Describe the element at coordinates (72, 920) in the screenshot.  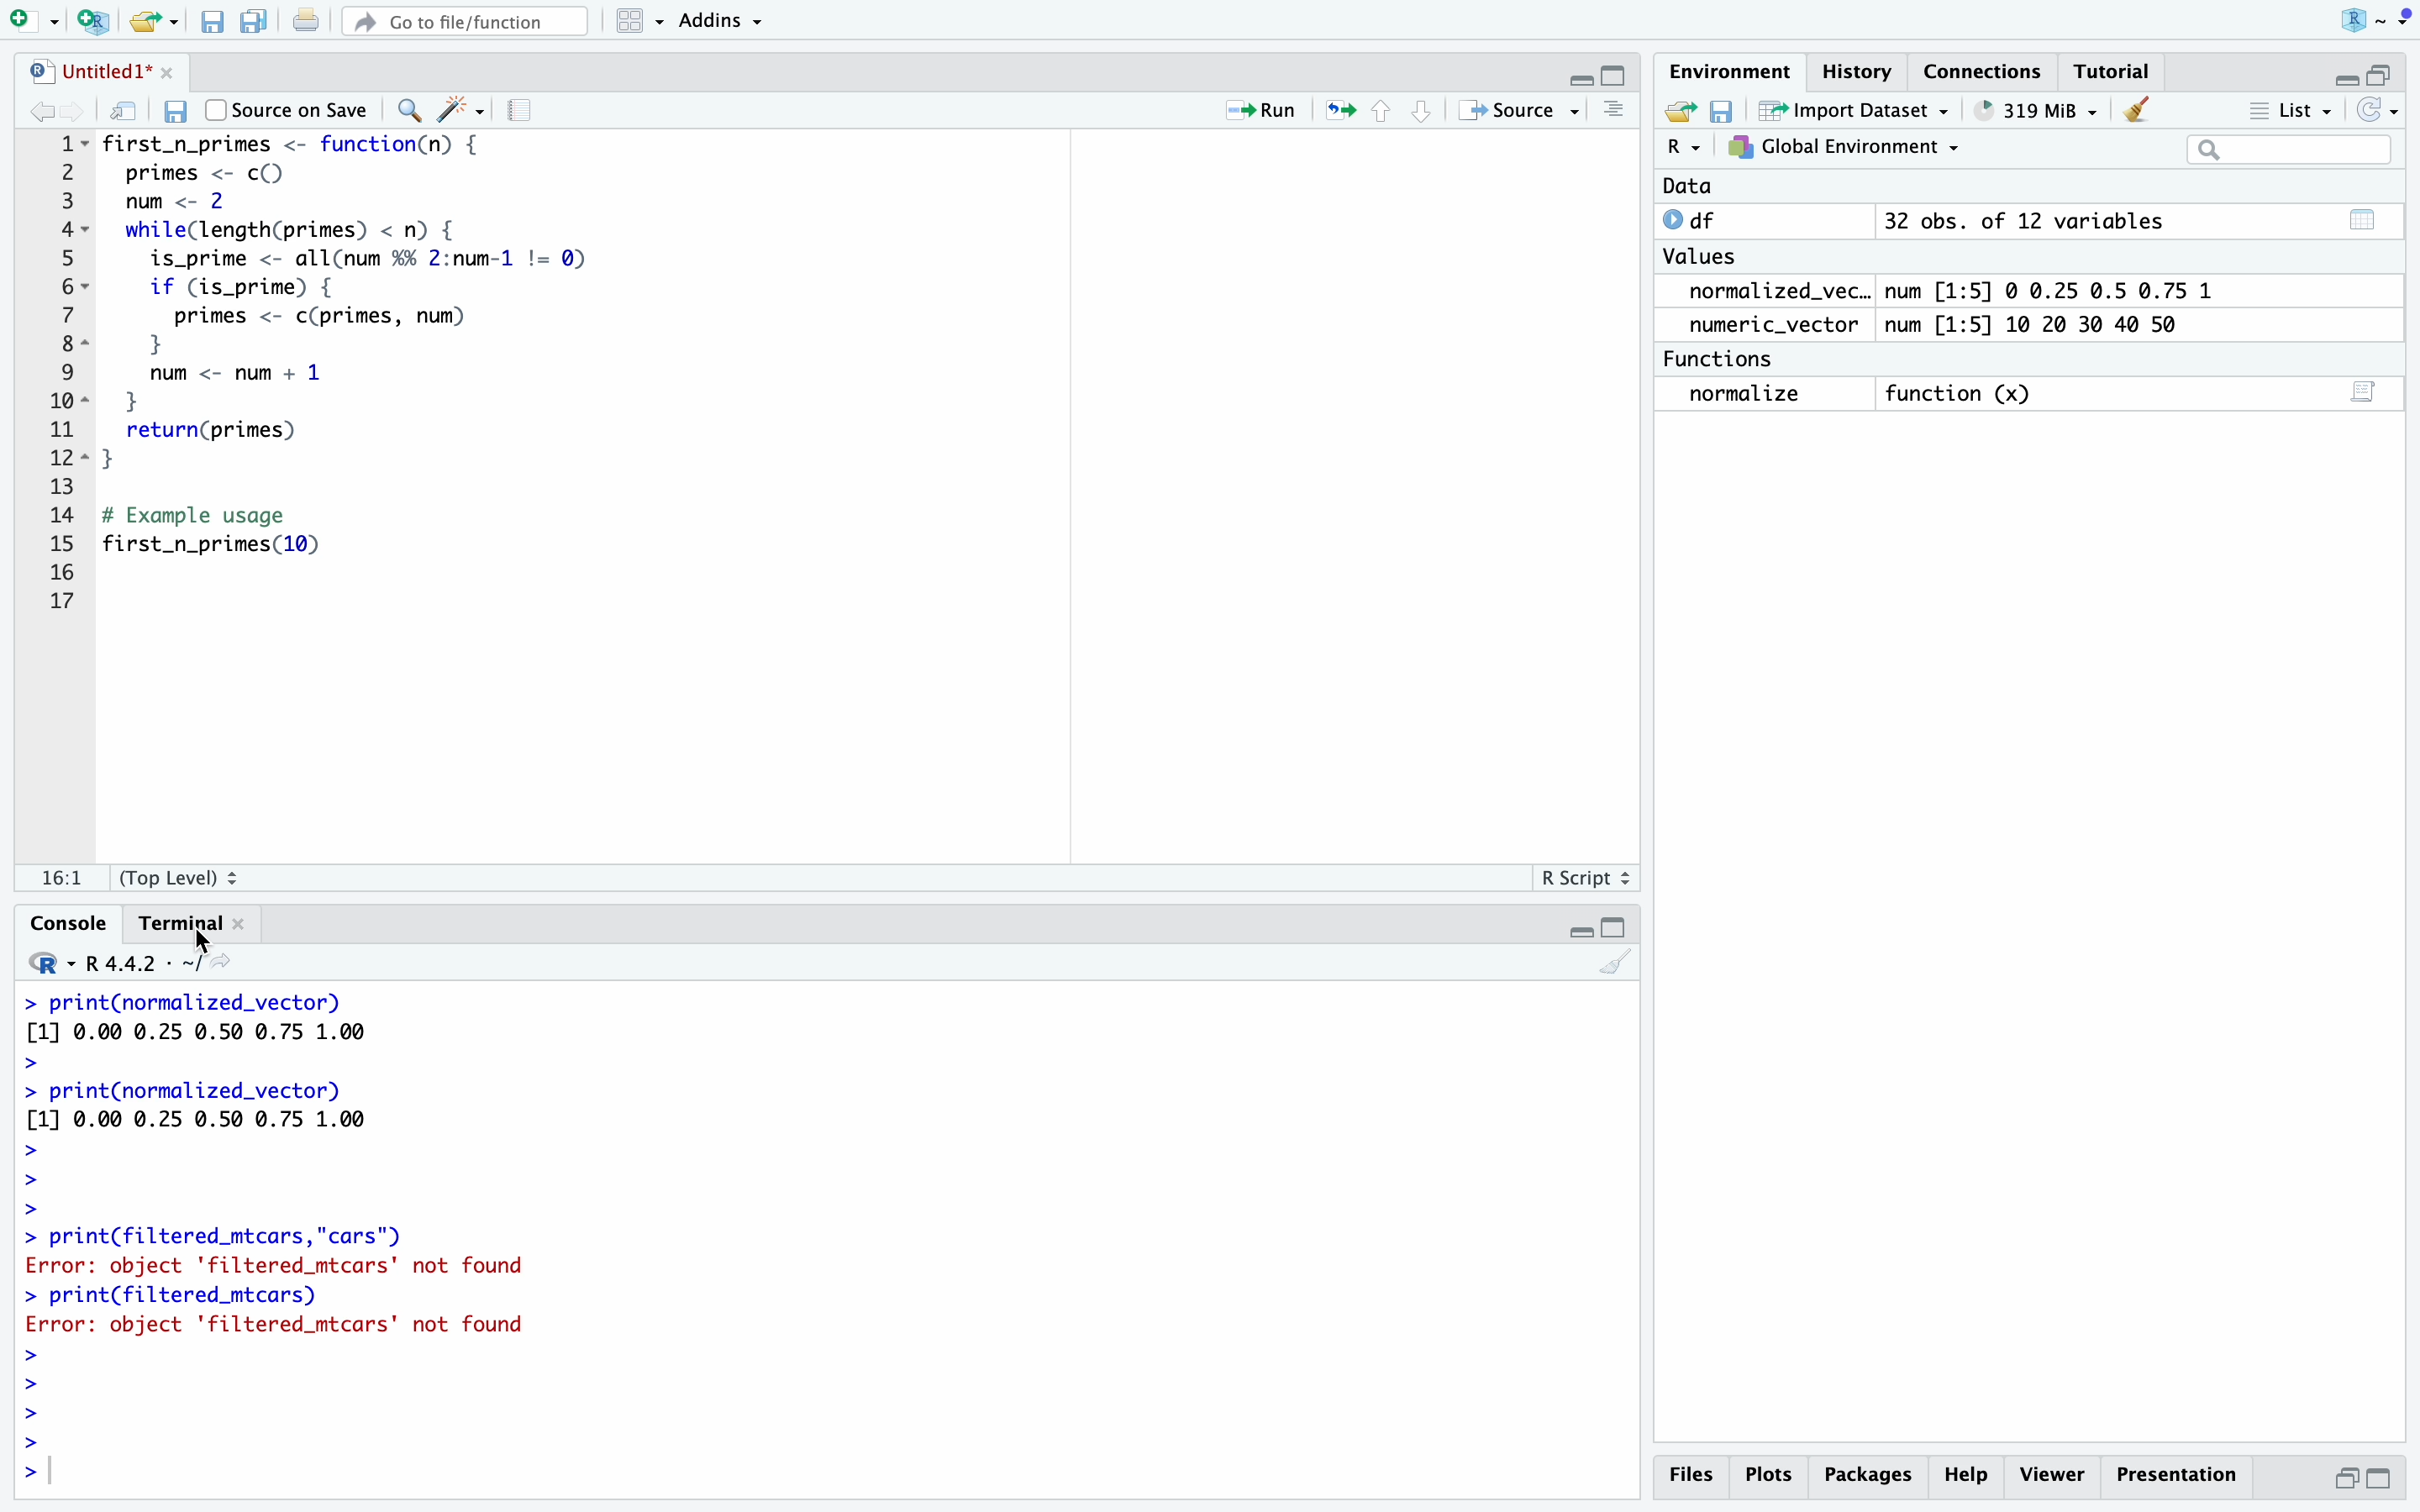
I see `Console` at that location.